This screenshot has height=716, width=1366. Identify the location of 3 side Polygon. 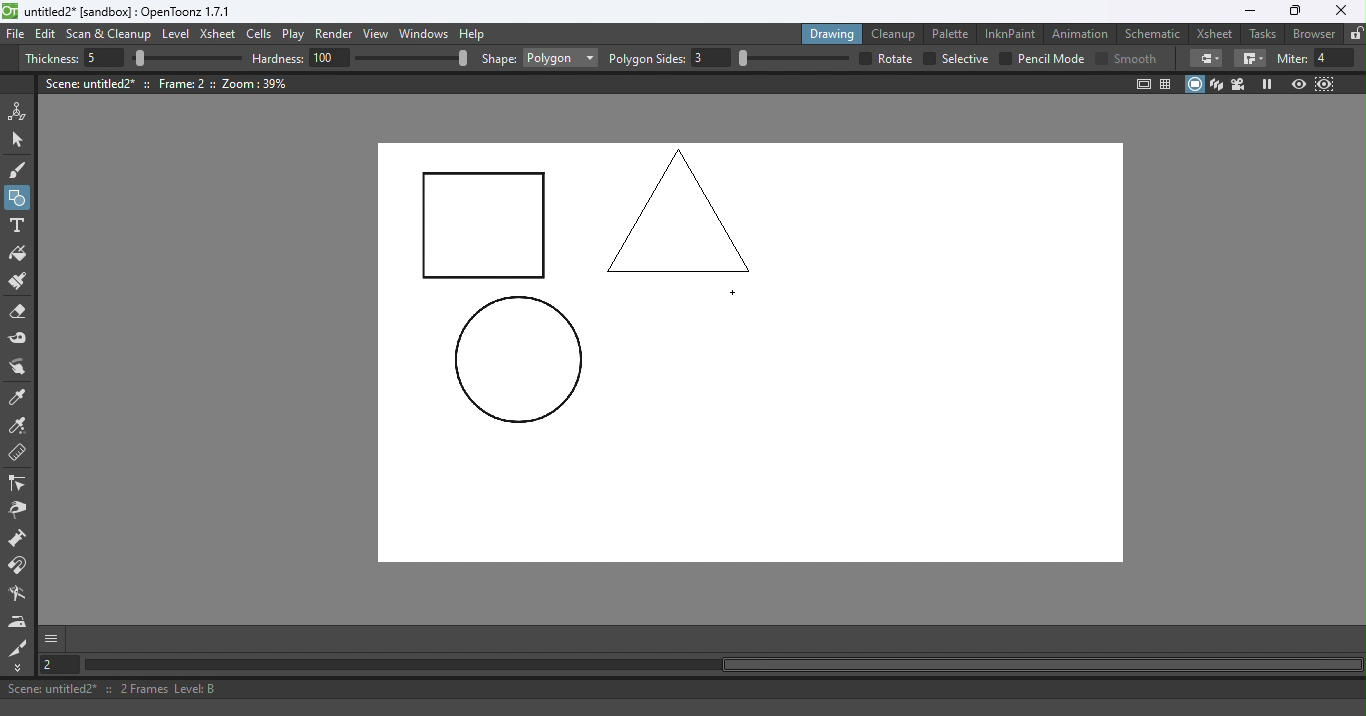
(680, 209).